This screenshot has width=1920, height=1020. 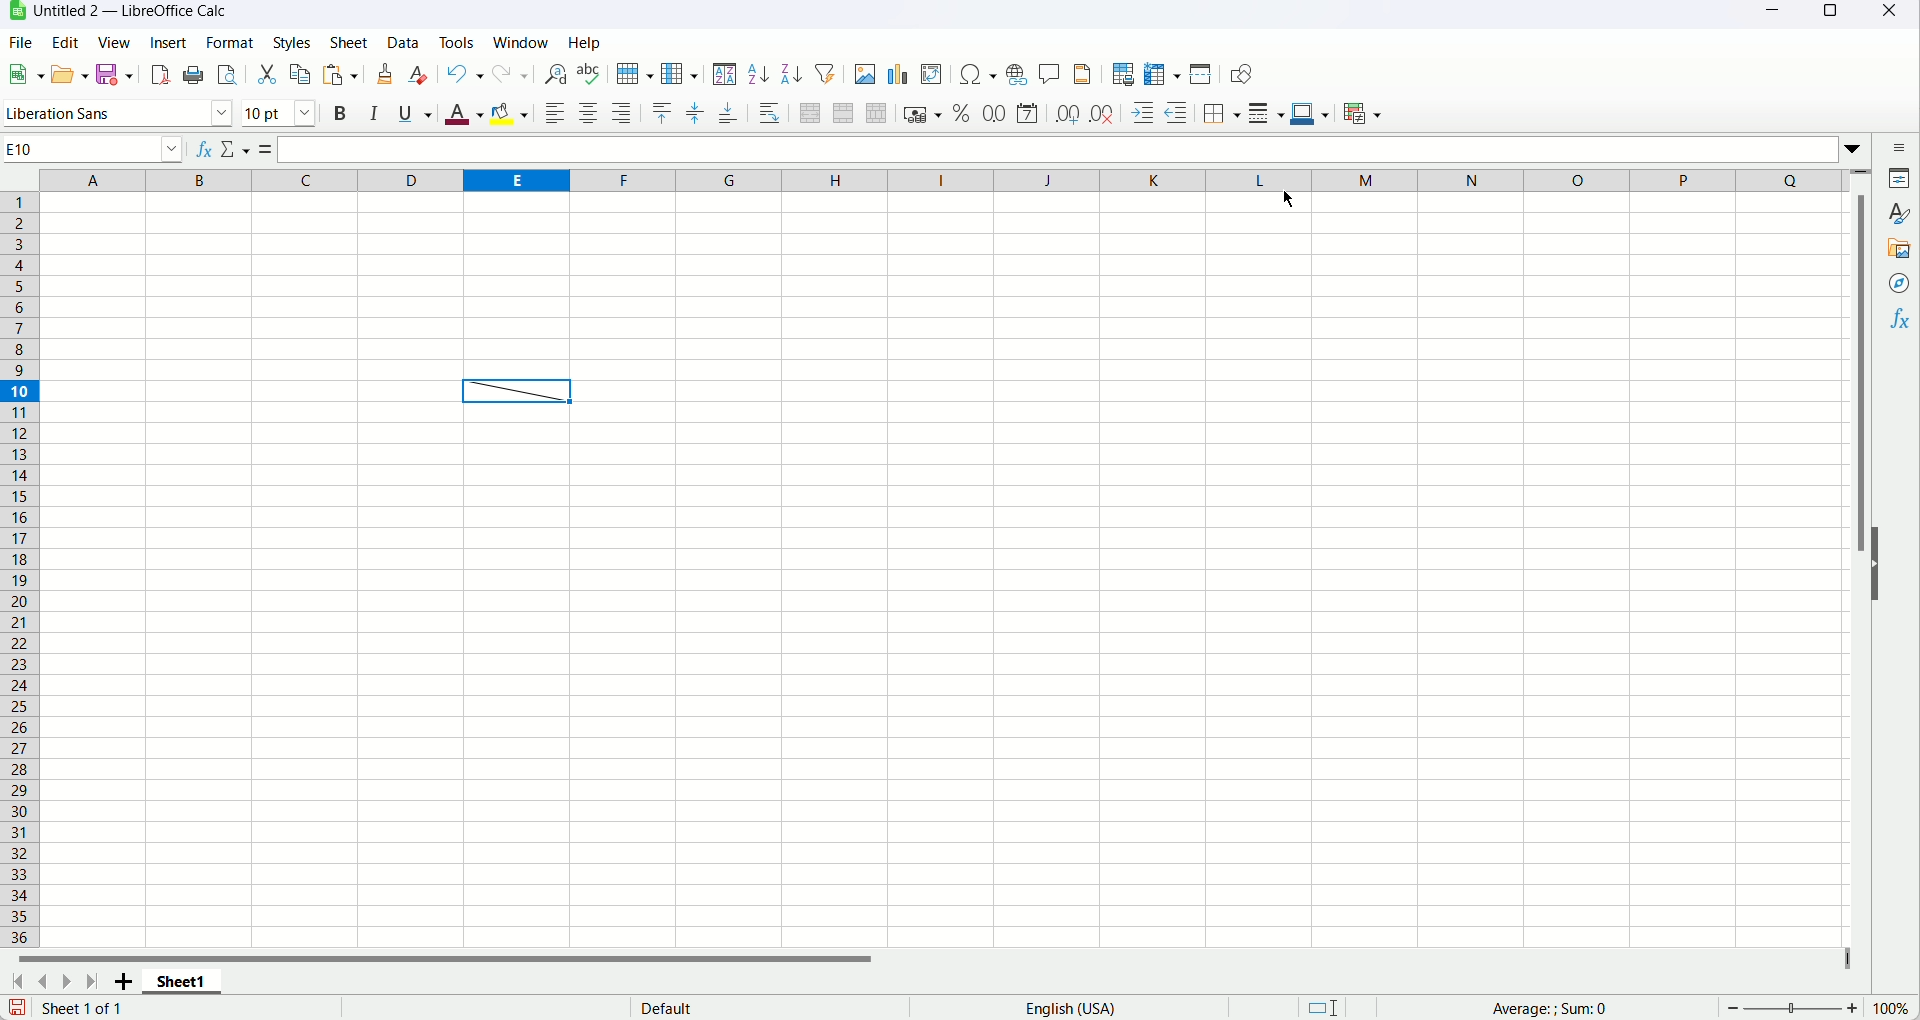 I want to click on Autofilter, so click(x=823, y=72).